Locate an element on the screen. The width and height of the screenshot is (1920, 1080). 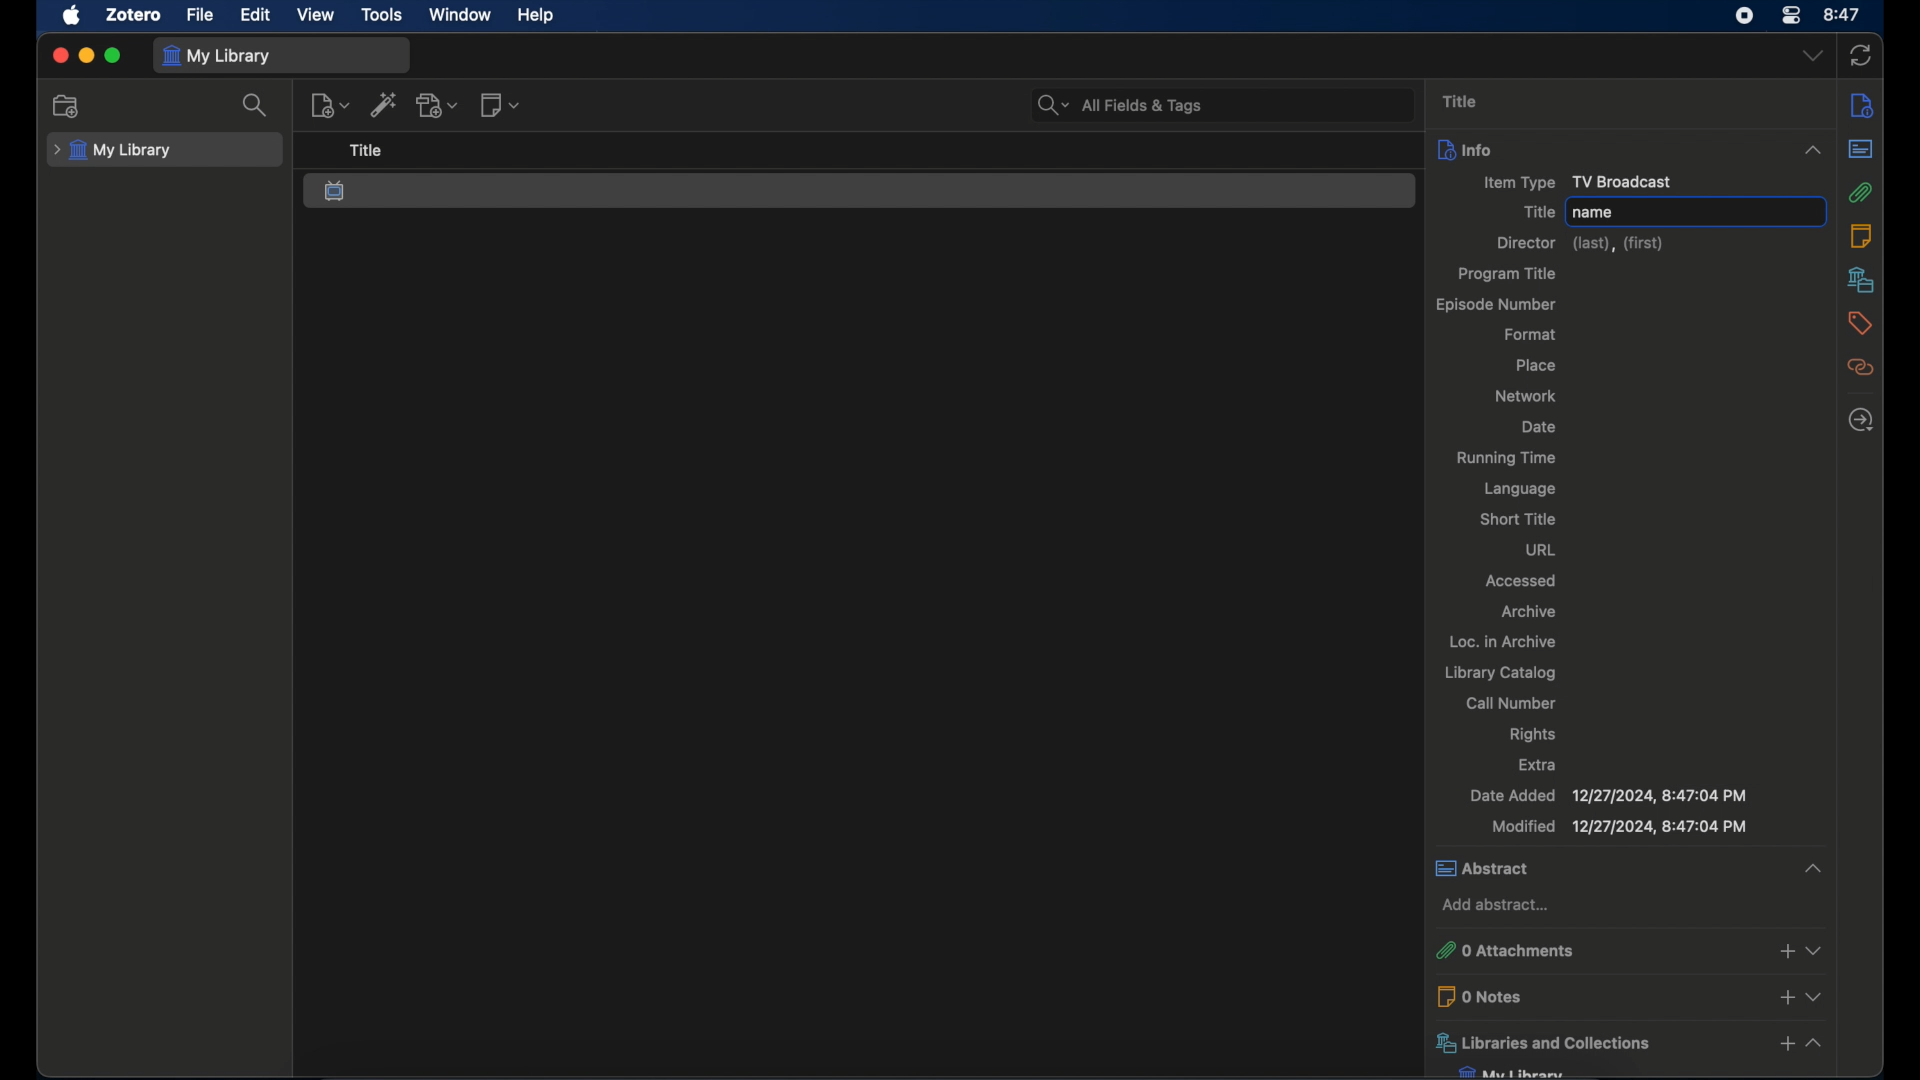
date added is located at coordinates (1607, 795).